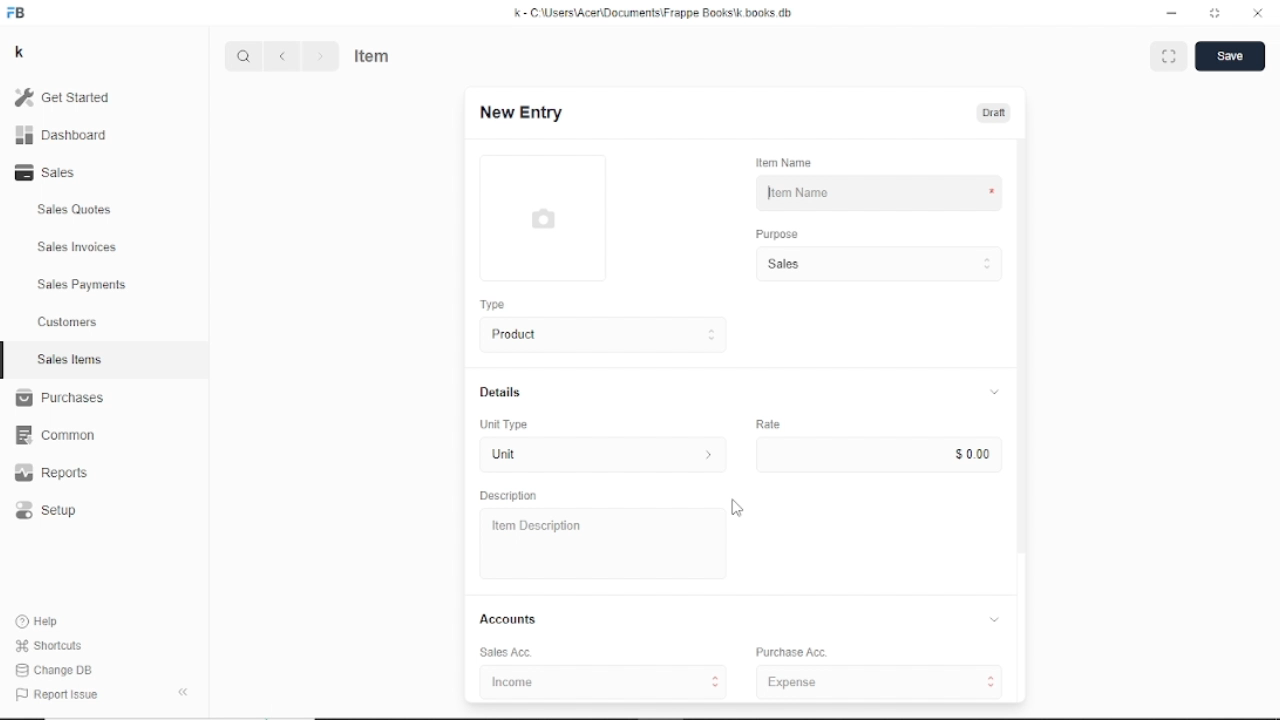 The image size is (1280, 720). Describe the element at coordinates (62, 136) in the screenshot. I see `Dashboard` at that location.